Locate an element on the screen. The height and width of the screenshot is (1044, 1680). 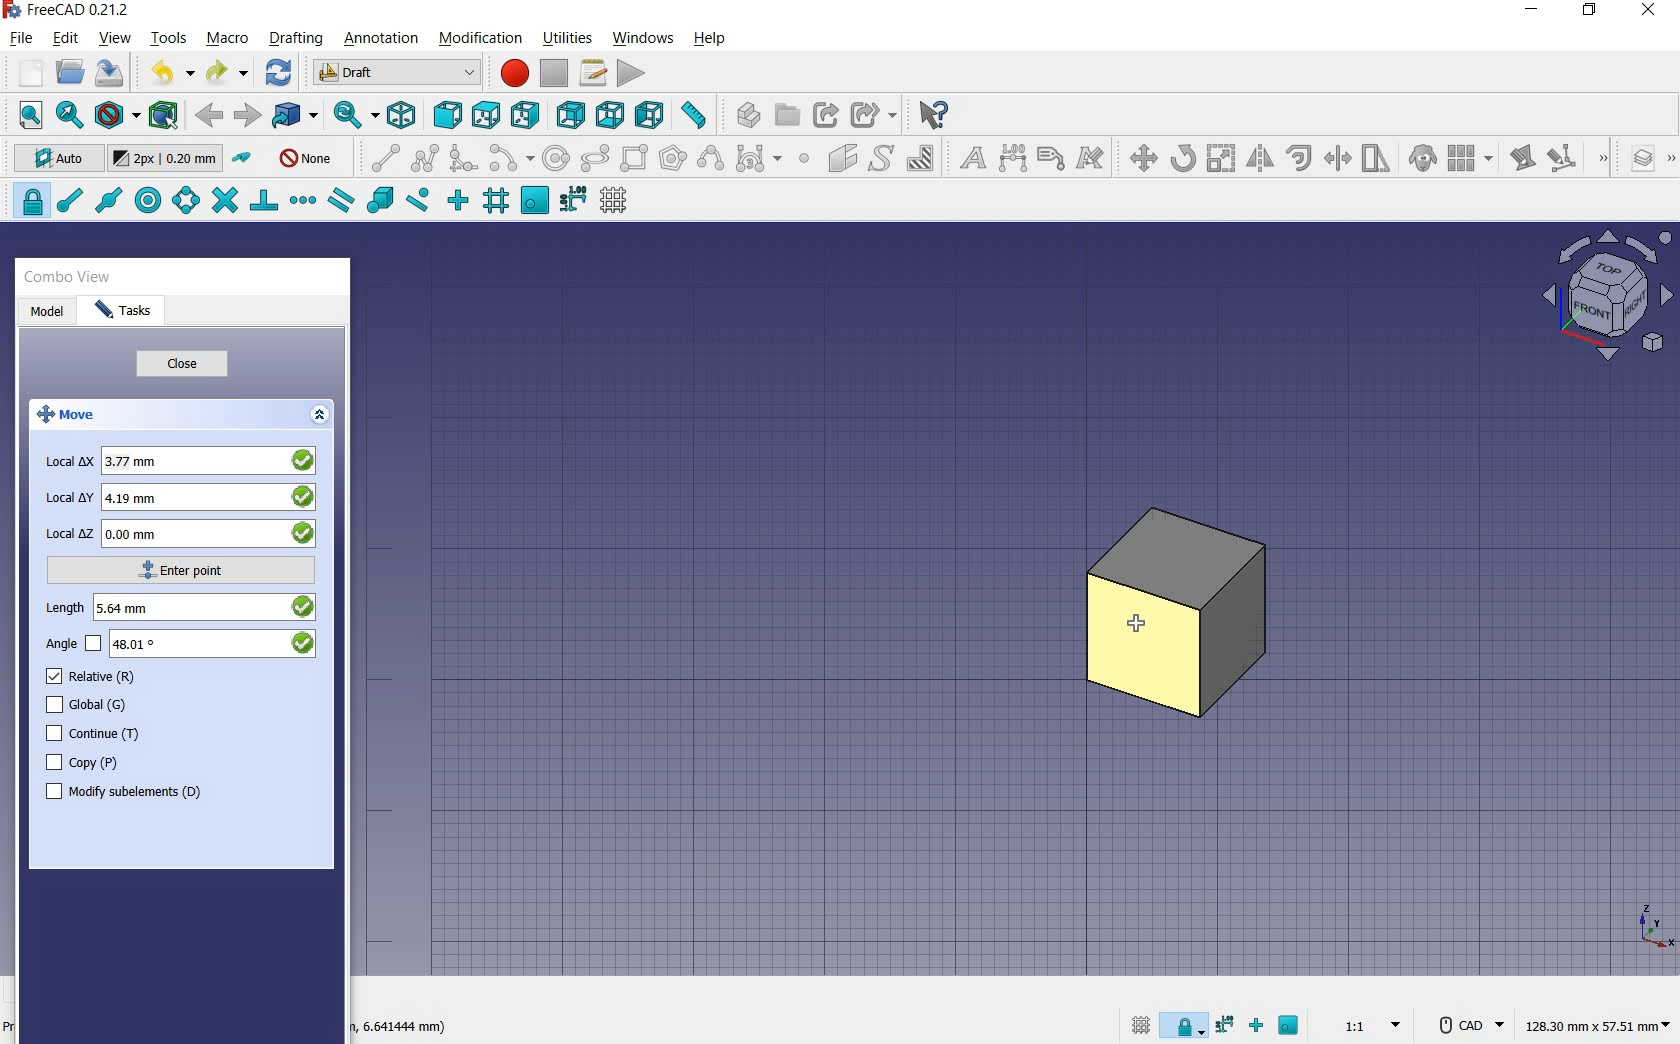
fit all is located at coordinates (24, 115).